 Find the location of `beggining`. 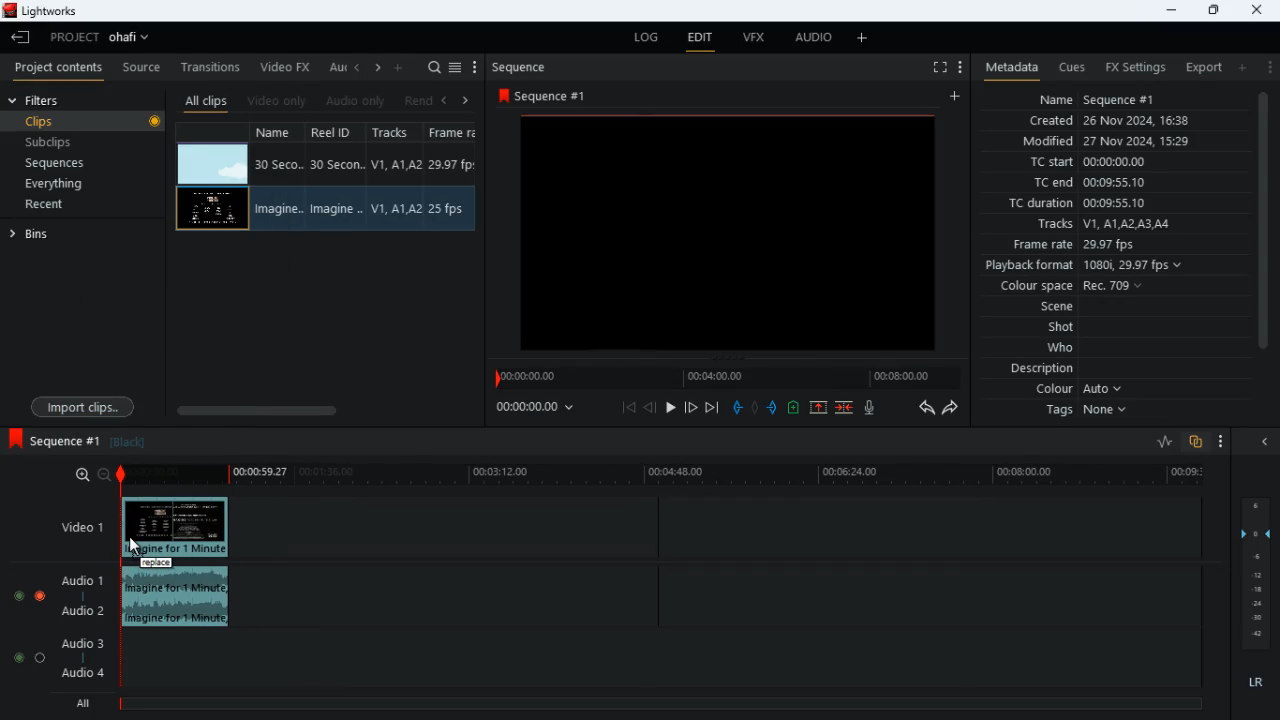

beggining is located at coordinates (629, 407).